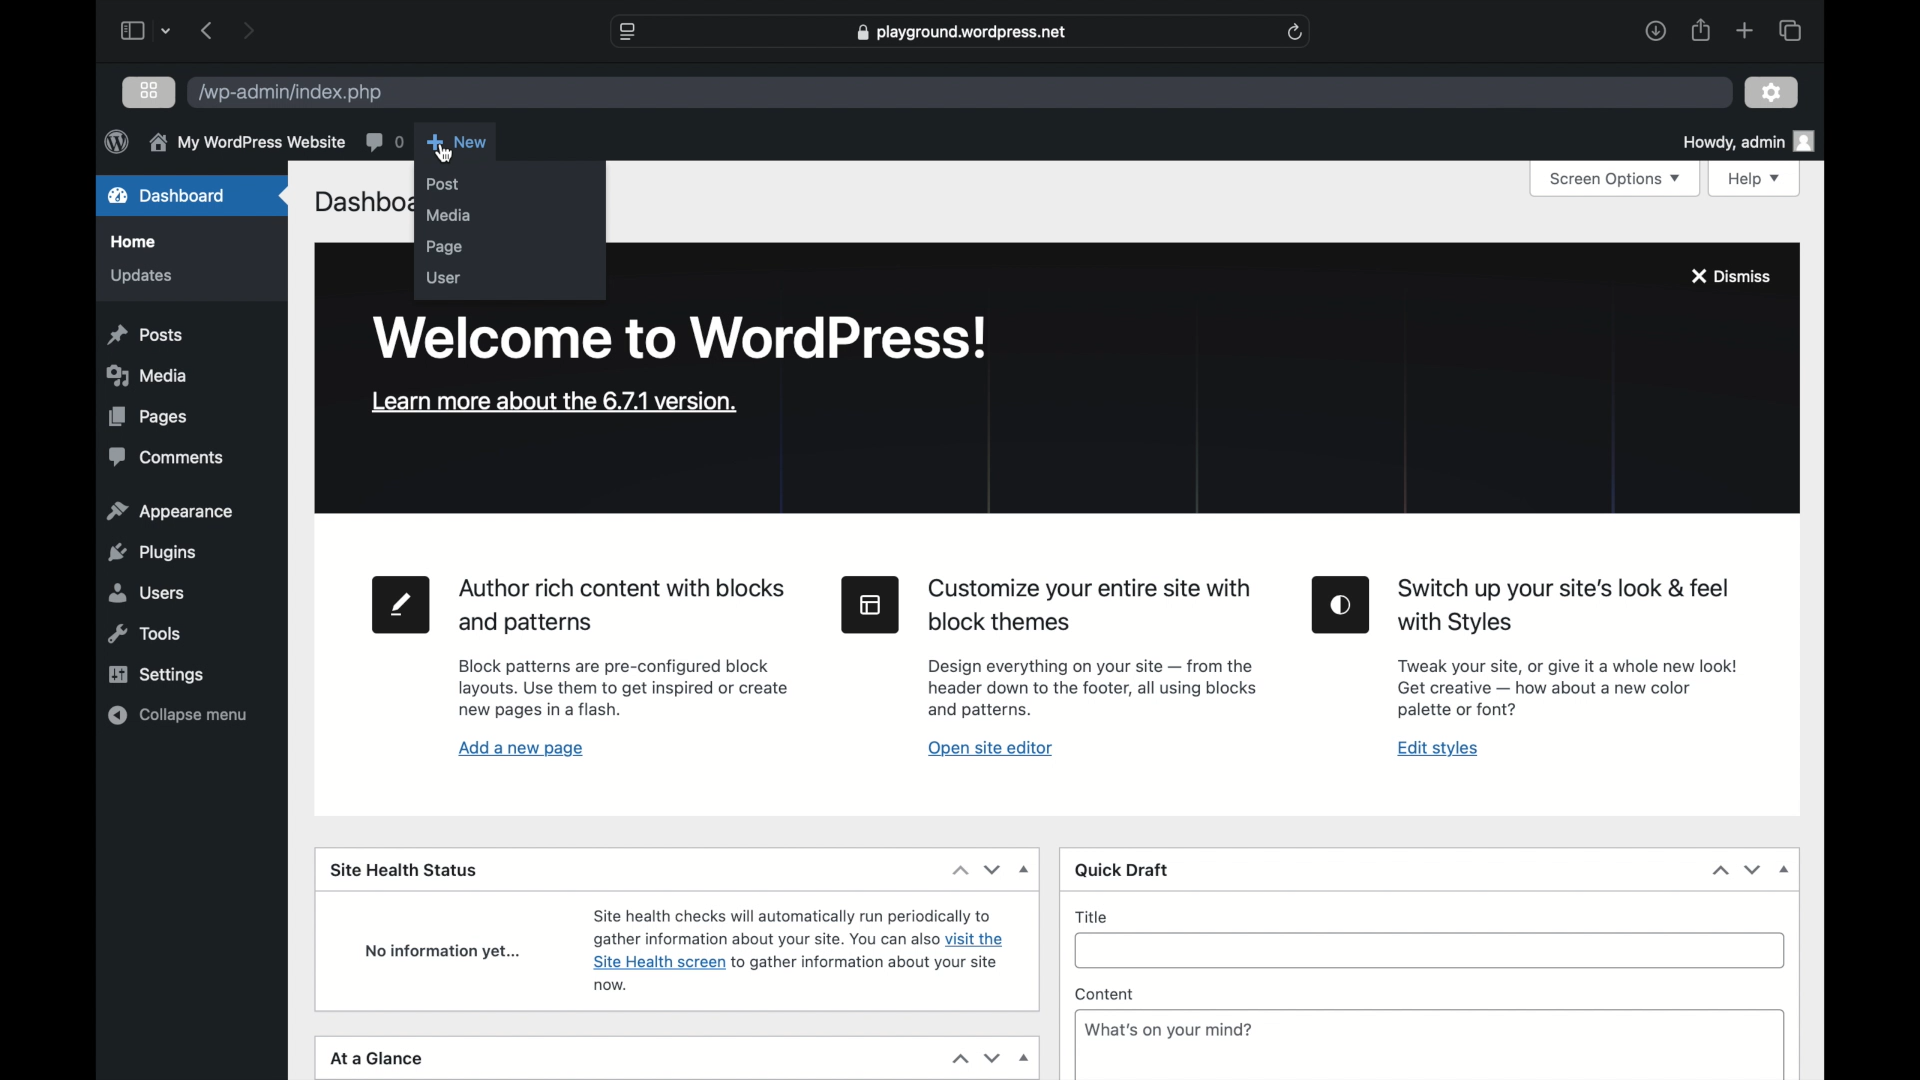 The image size is (1920, 1080). What do you see at coordinates (1655, 30) in the screenshot?
I see `downloads` at bounding box center [1655, 30].